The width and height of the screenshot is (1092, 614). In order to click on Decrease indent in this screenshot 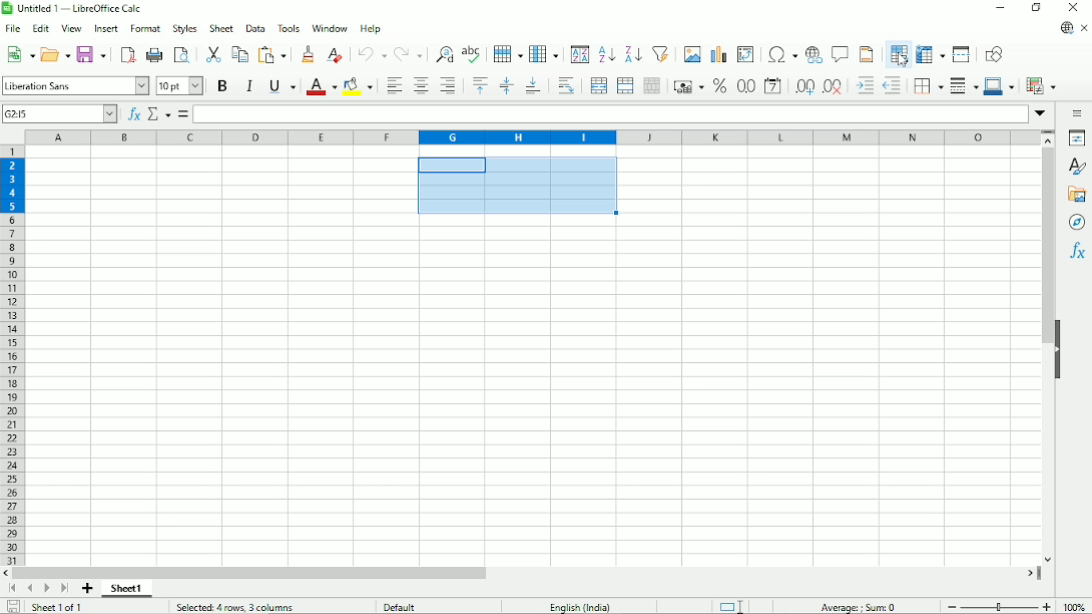, I will do `click(892, 86)`.